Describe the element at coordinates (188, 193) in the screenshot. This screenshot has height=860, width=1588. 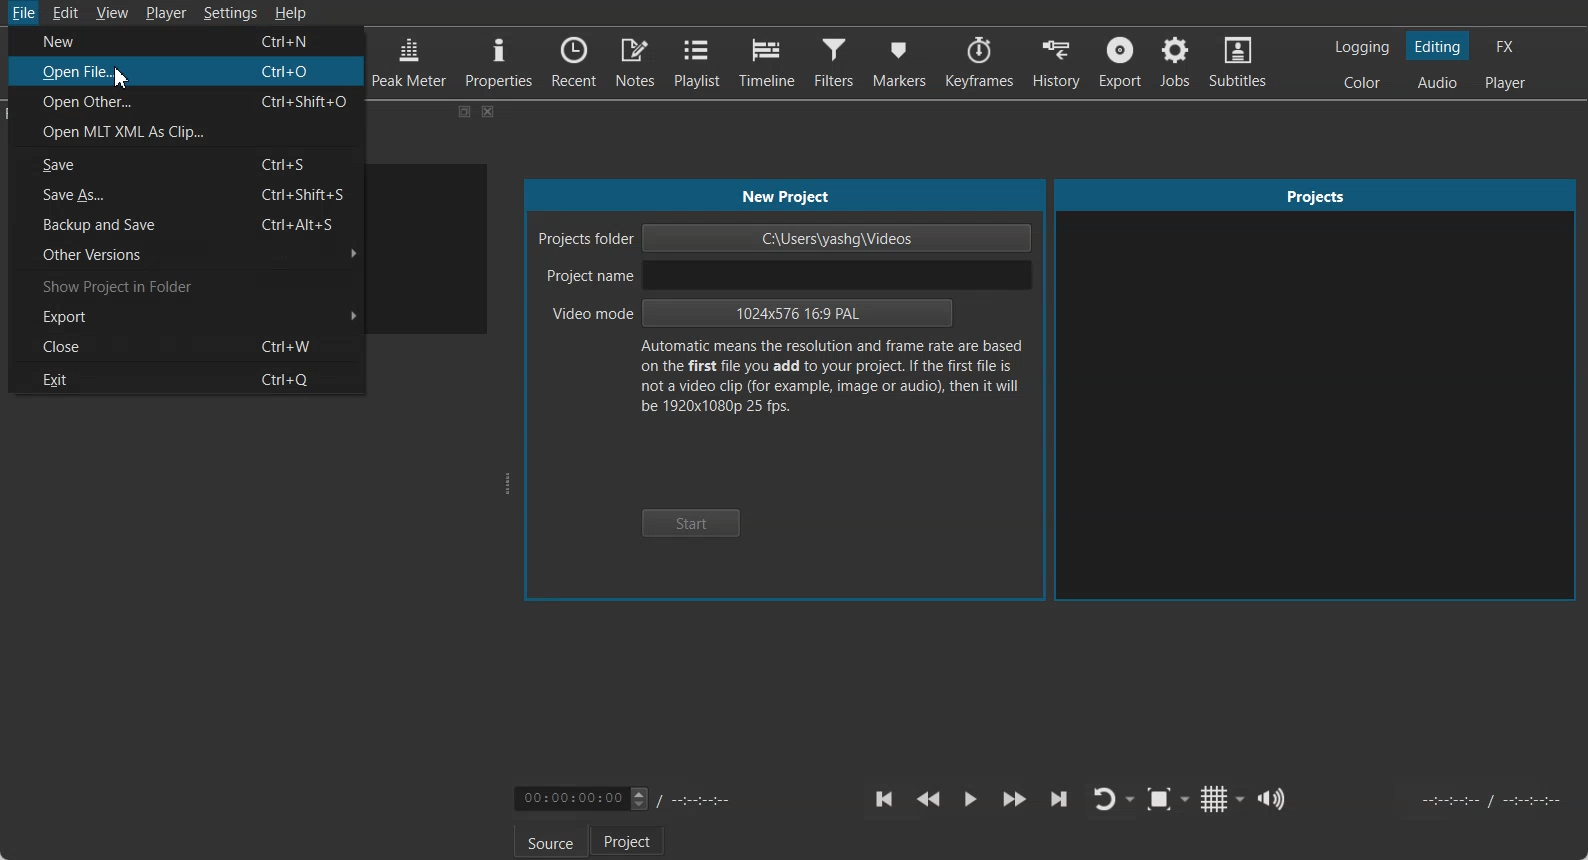
I see `Save AS` at that location.